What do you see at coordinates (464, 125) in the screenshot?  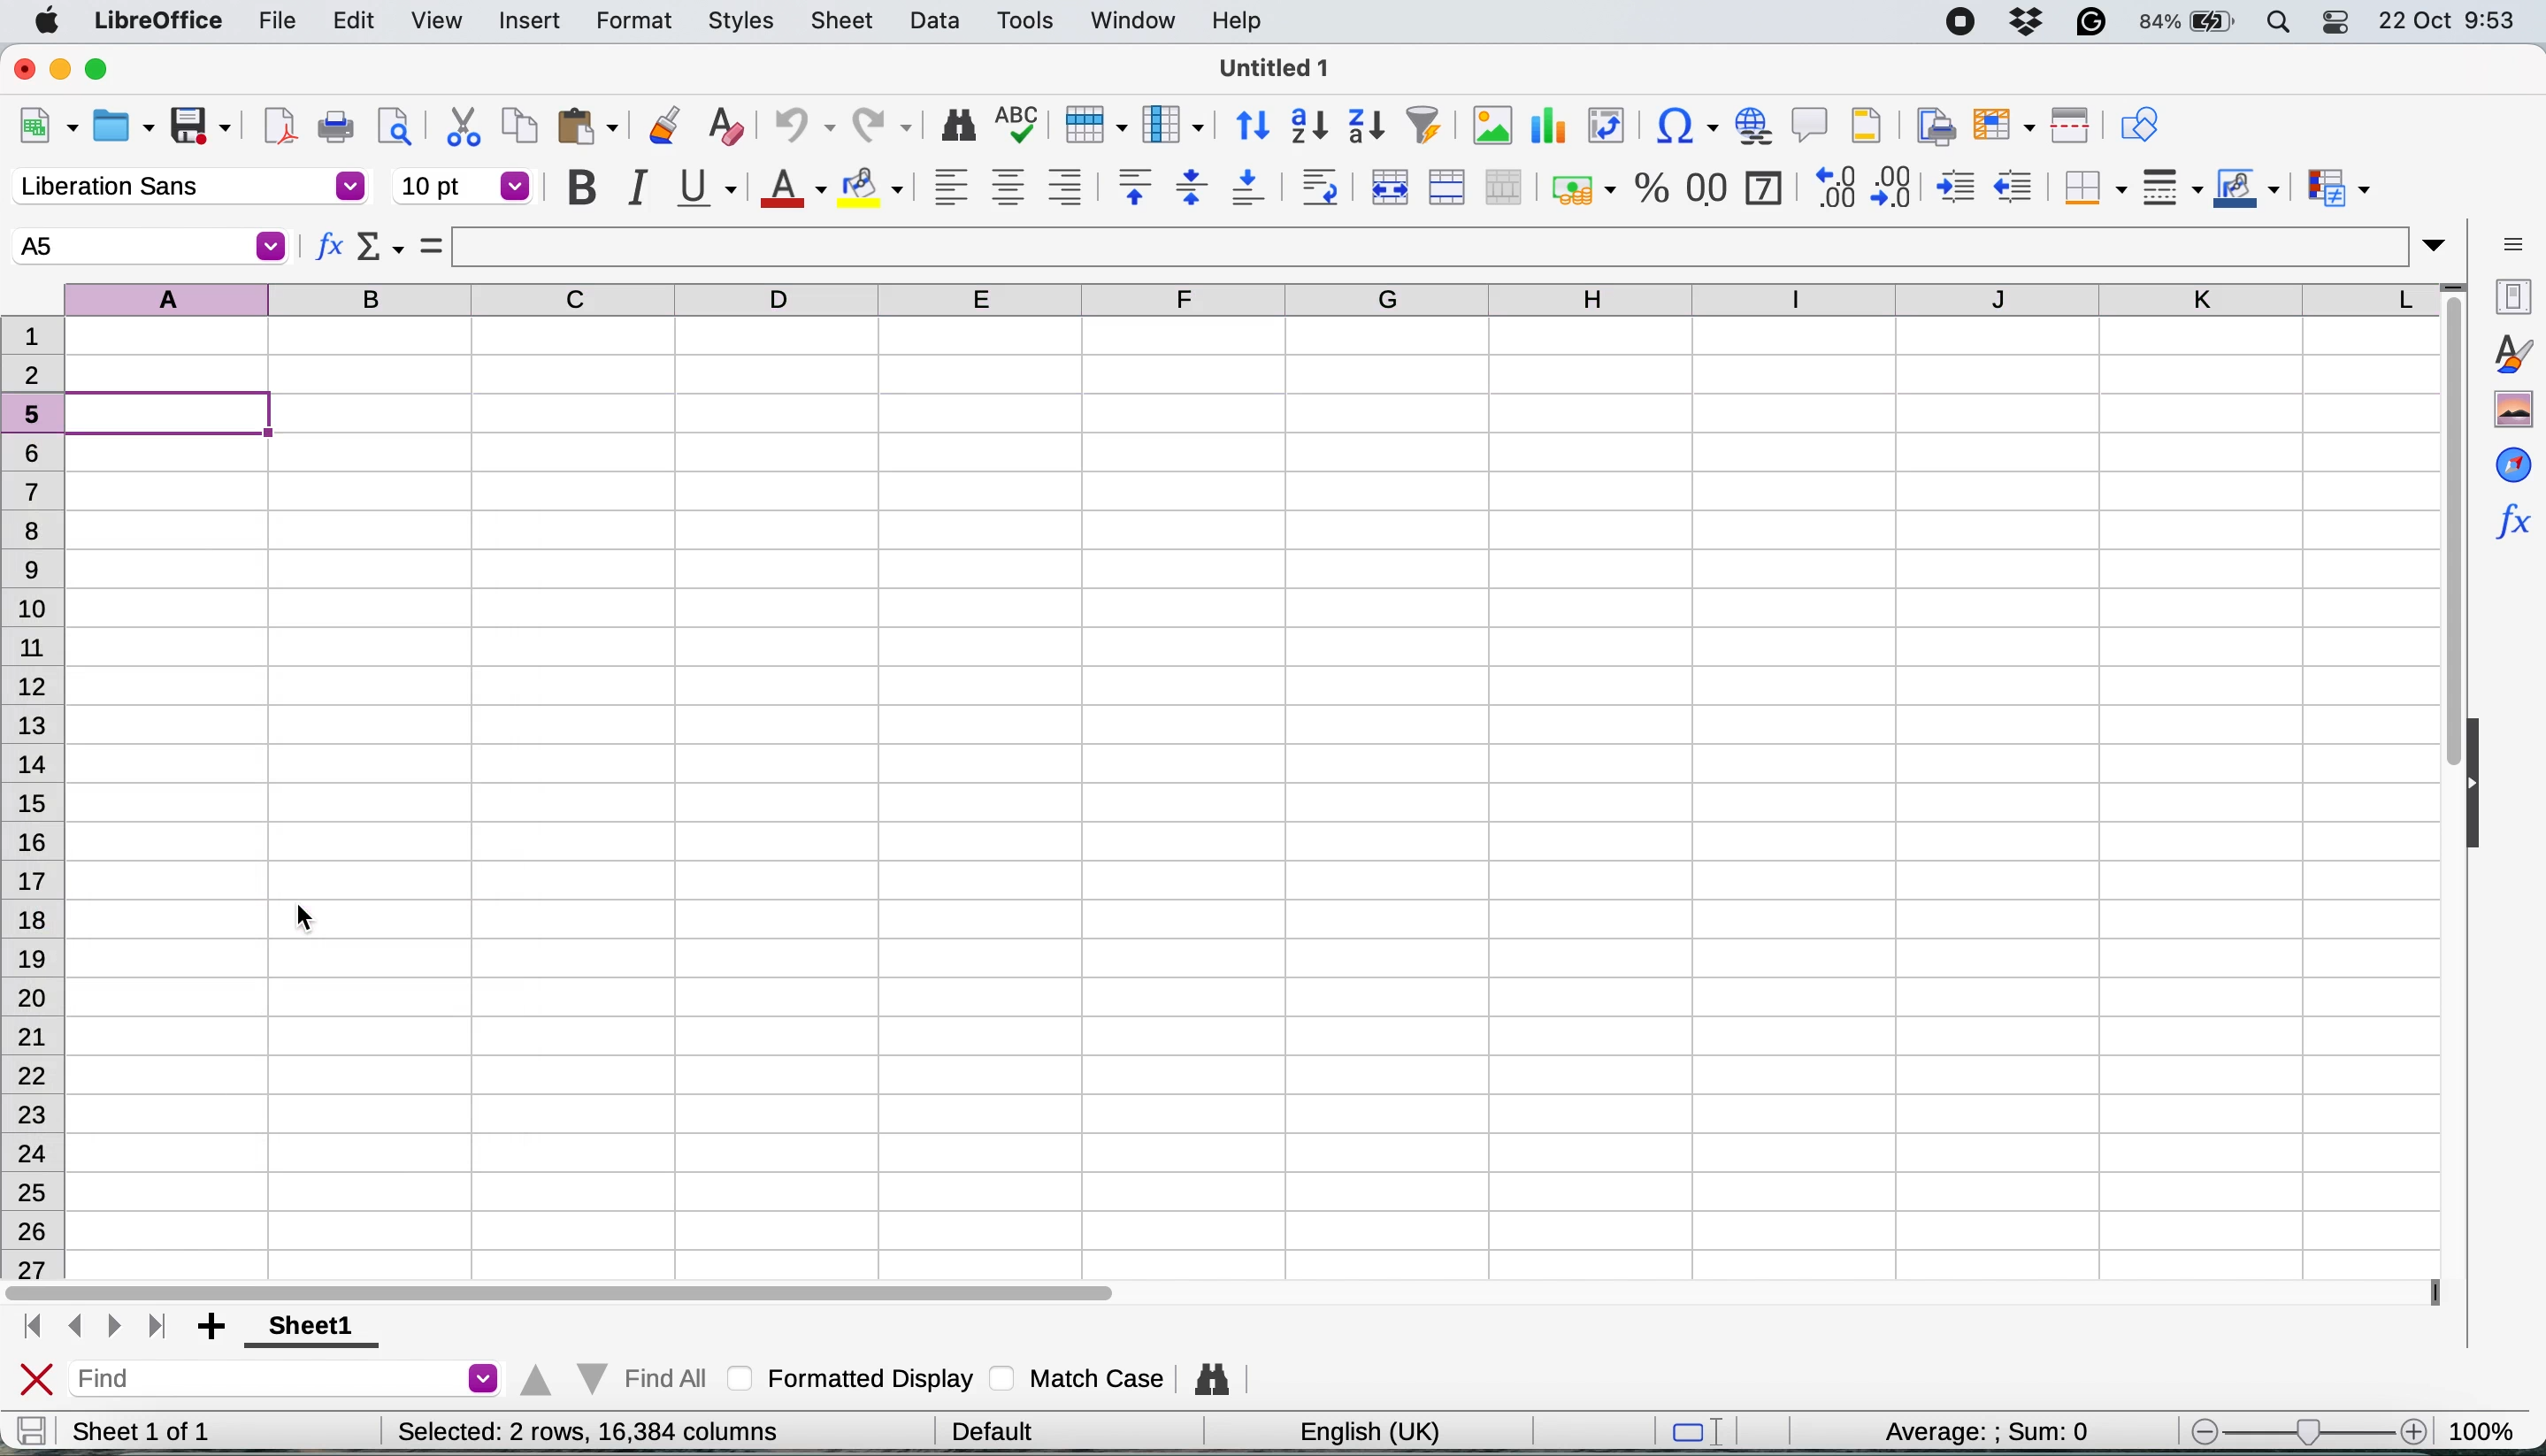 I see `cut` at bounding box center [464, 125].